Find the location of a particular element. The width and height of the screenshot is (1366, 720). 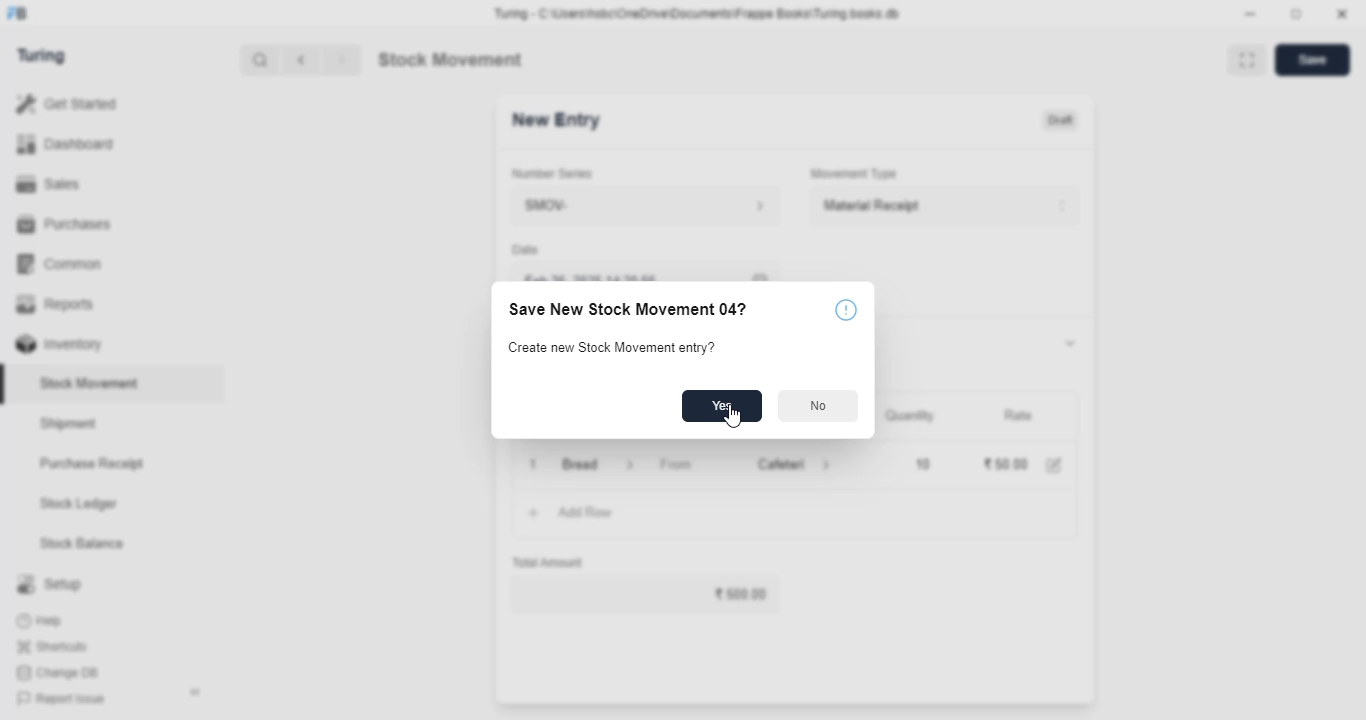

close is located at coordinates (1342, 14).